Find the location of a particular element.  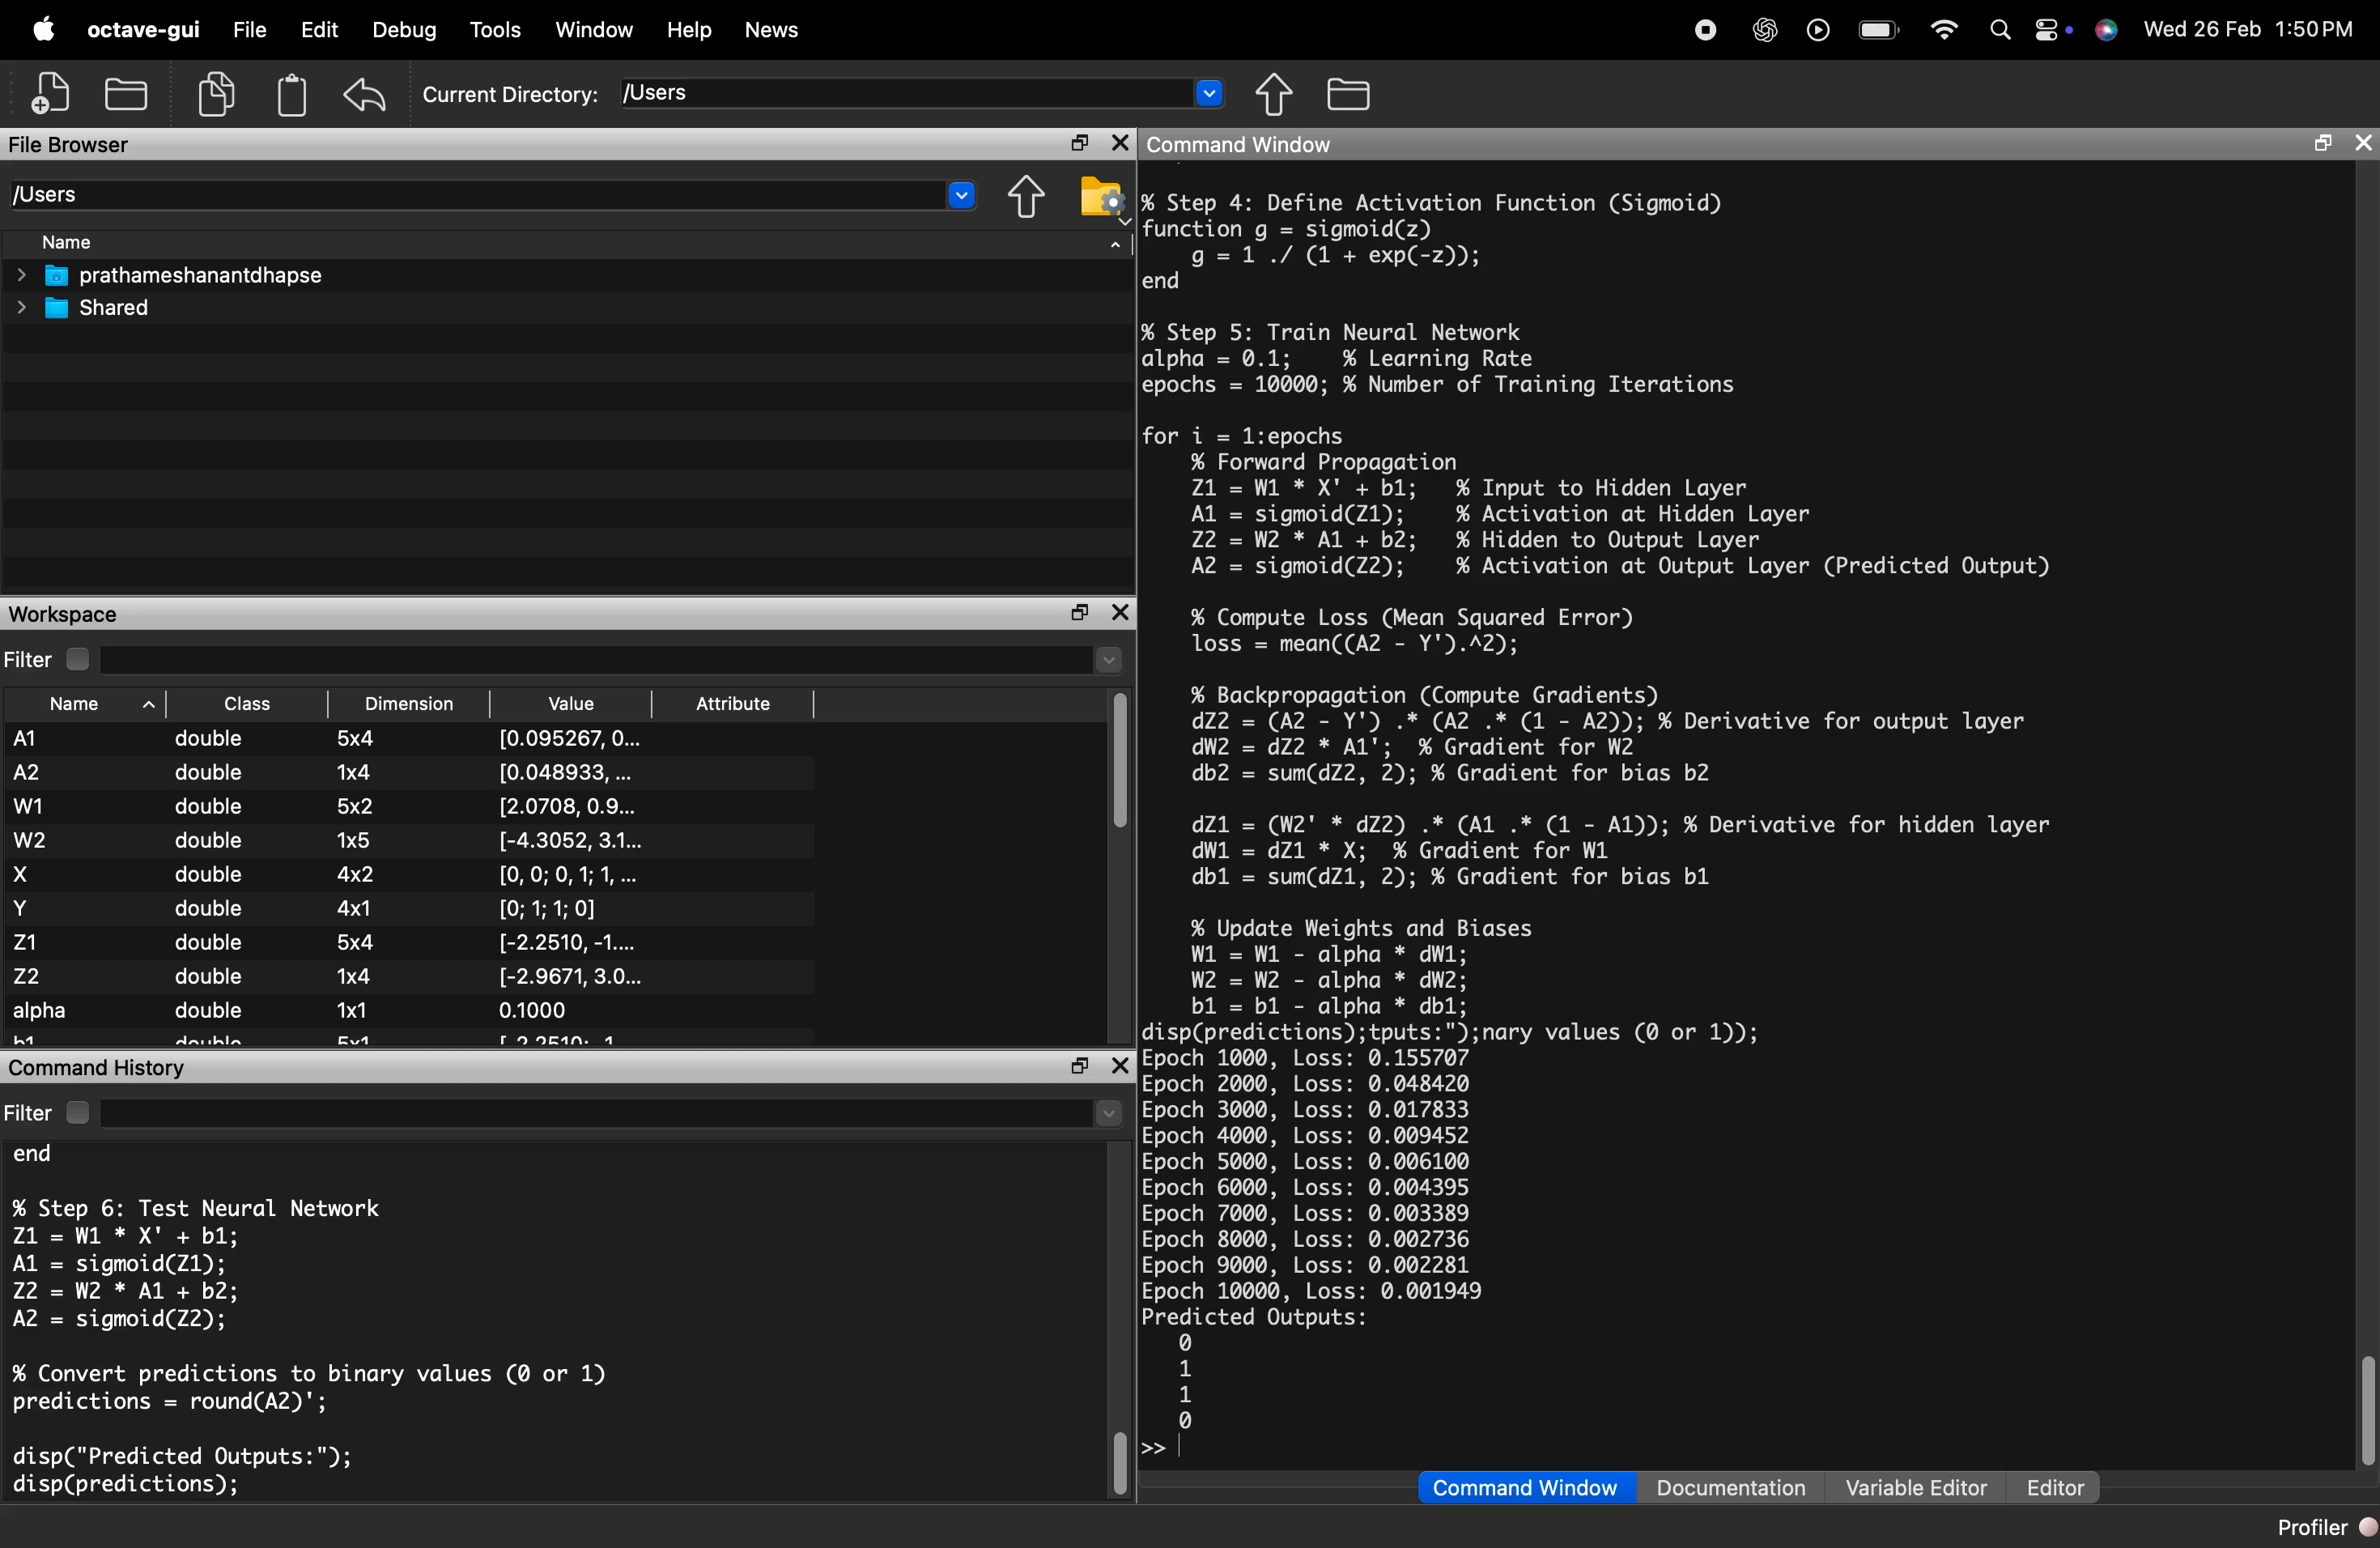

W1 is located at coordinates (28, 803).